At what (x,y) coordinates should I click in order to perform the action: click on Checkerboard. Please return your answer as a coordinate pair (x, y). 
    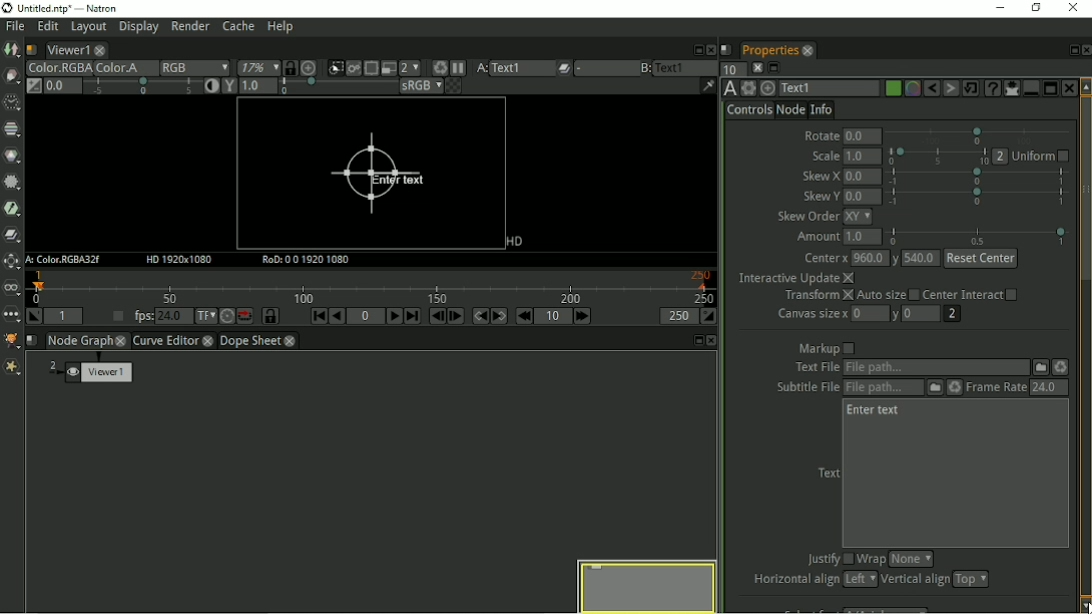
    Looking at the image, I should click on (455, 87).